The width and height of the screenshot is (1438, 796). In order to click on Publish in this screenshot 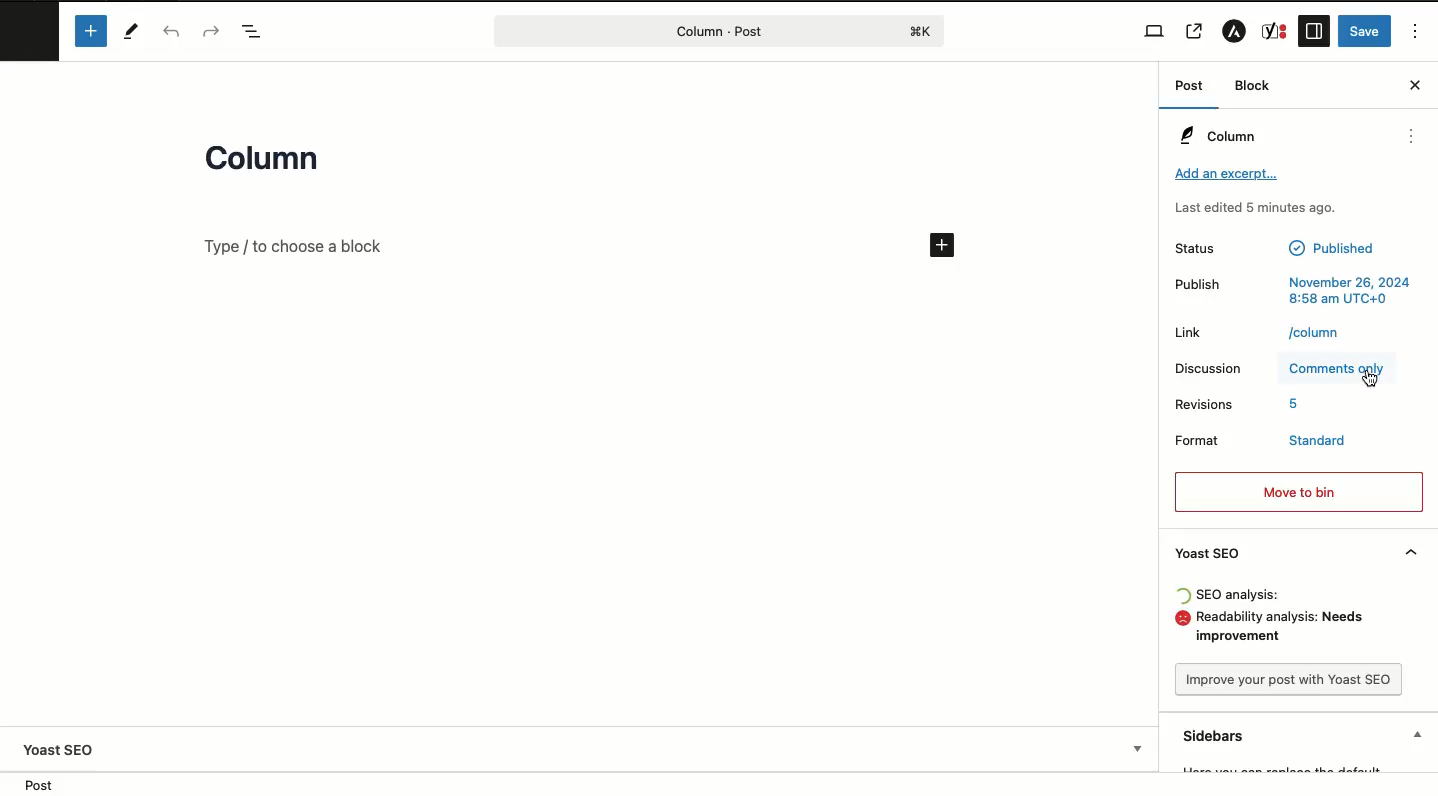, I will do `click(1196, 282)`.